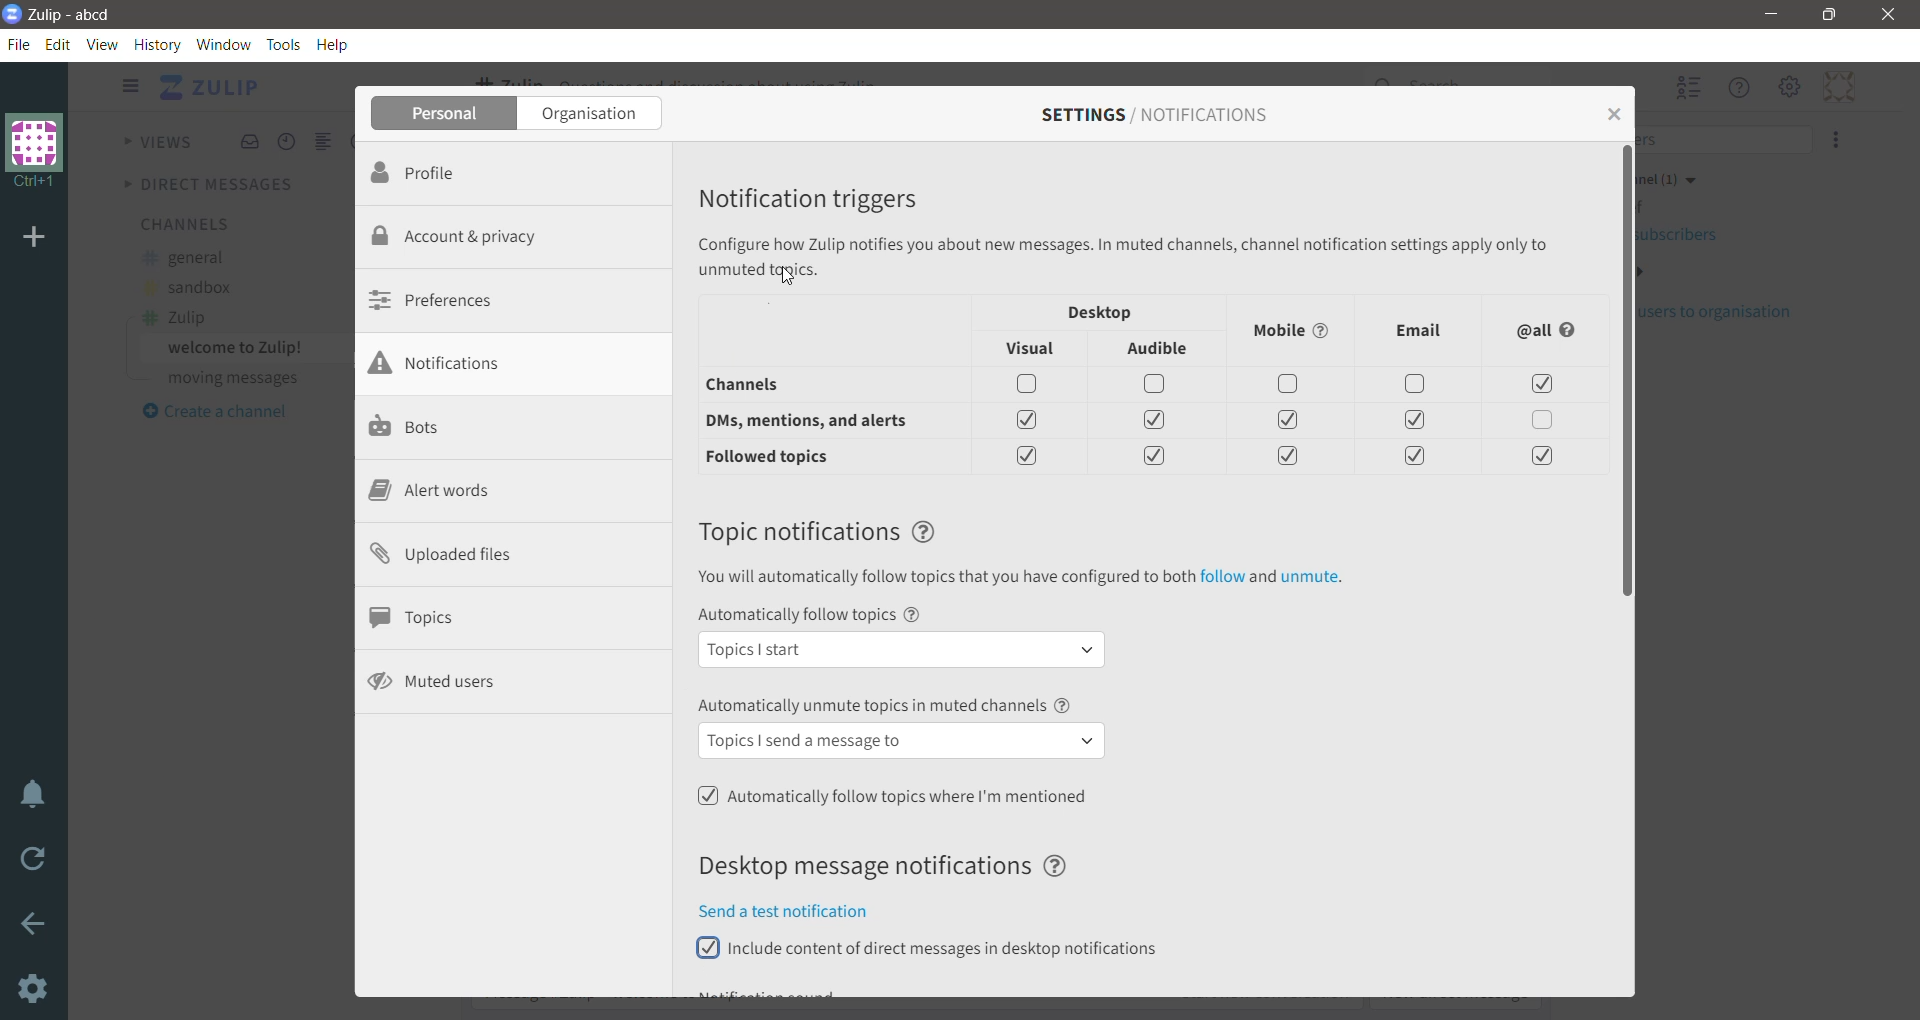  Describe the element at coordinates (769, 387) in the screenshot. I see `channels` at that location.